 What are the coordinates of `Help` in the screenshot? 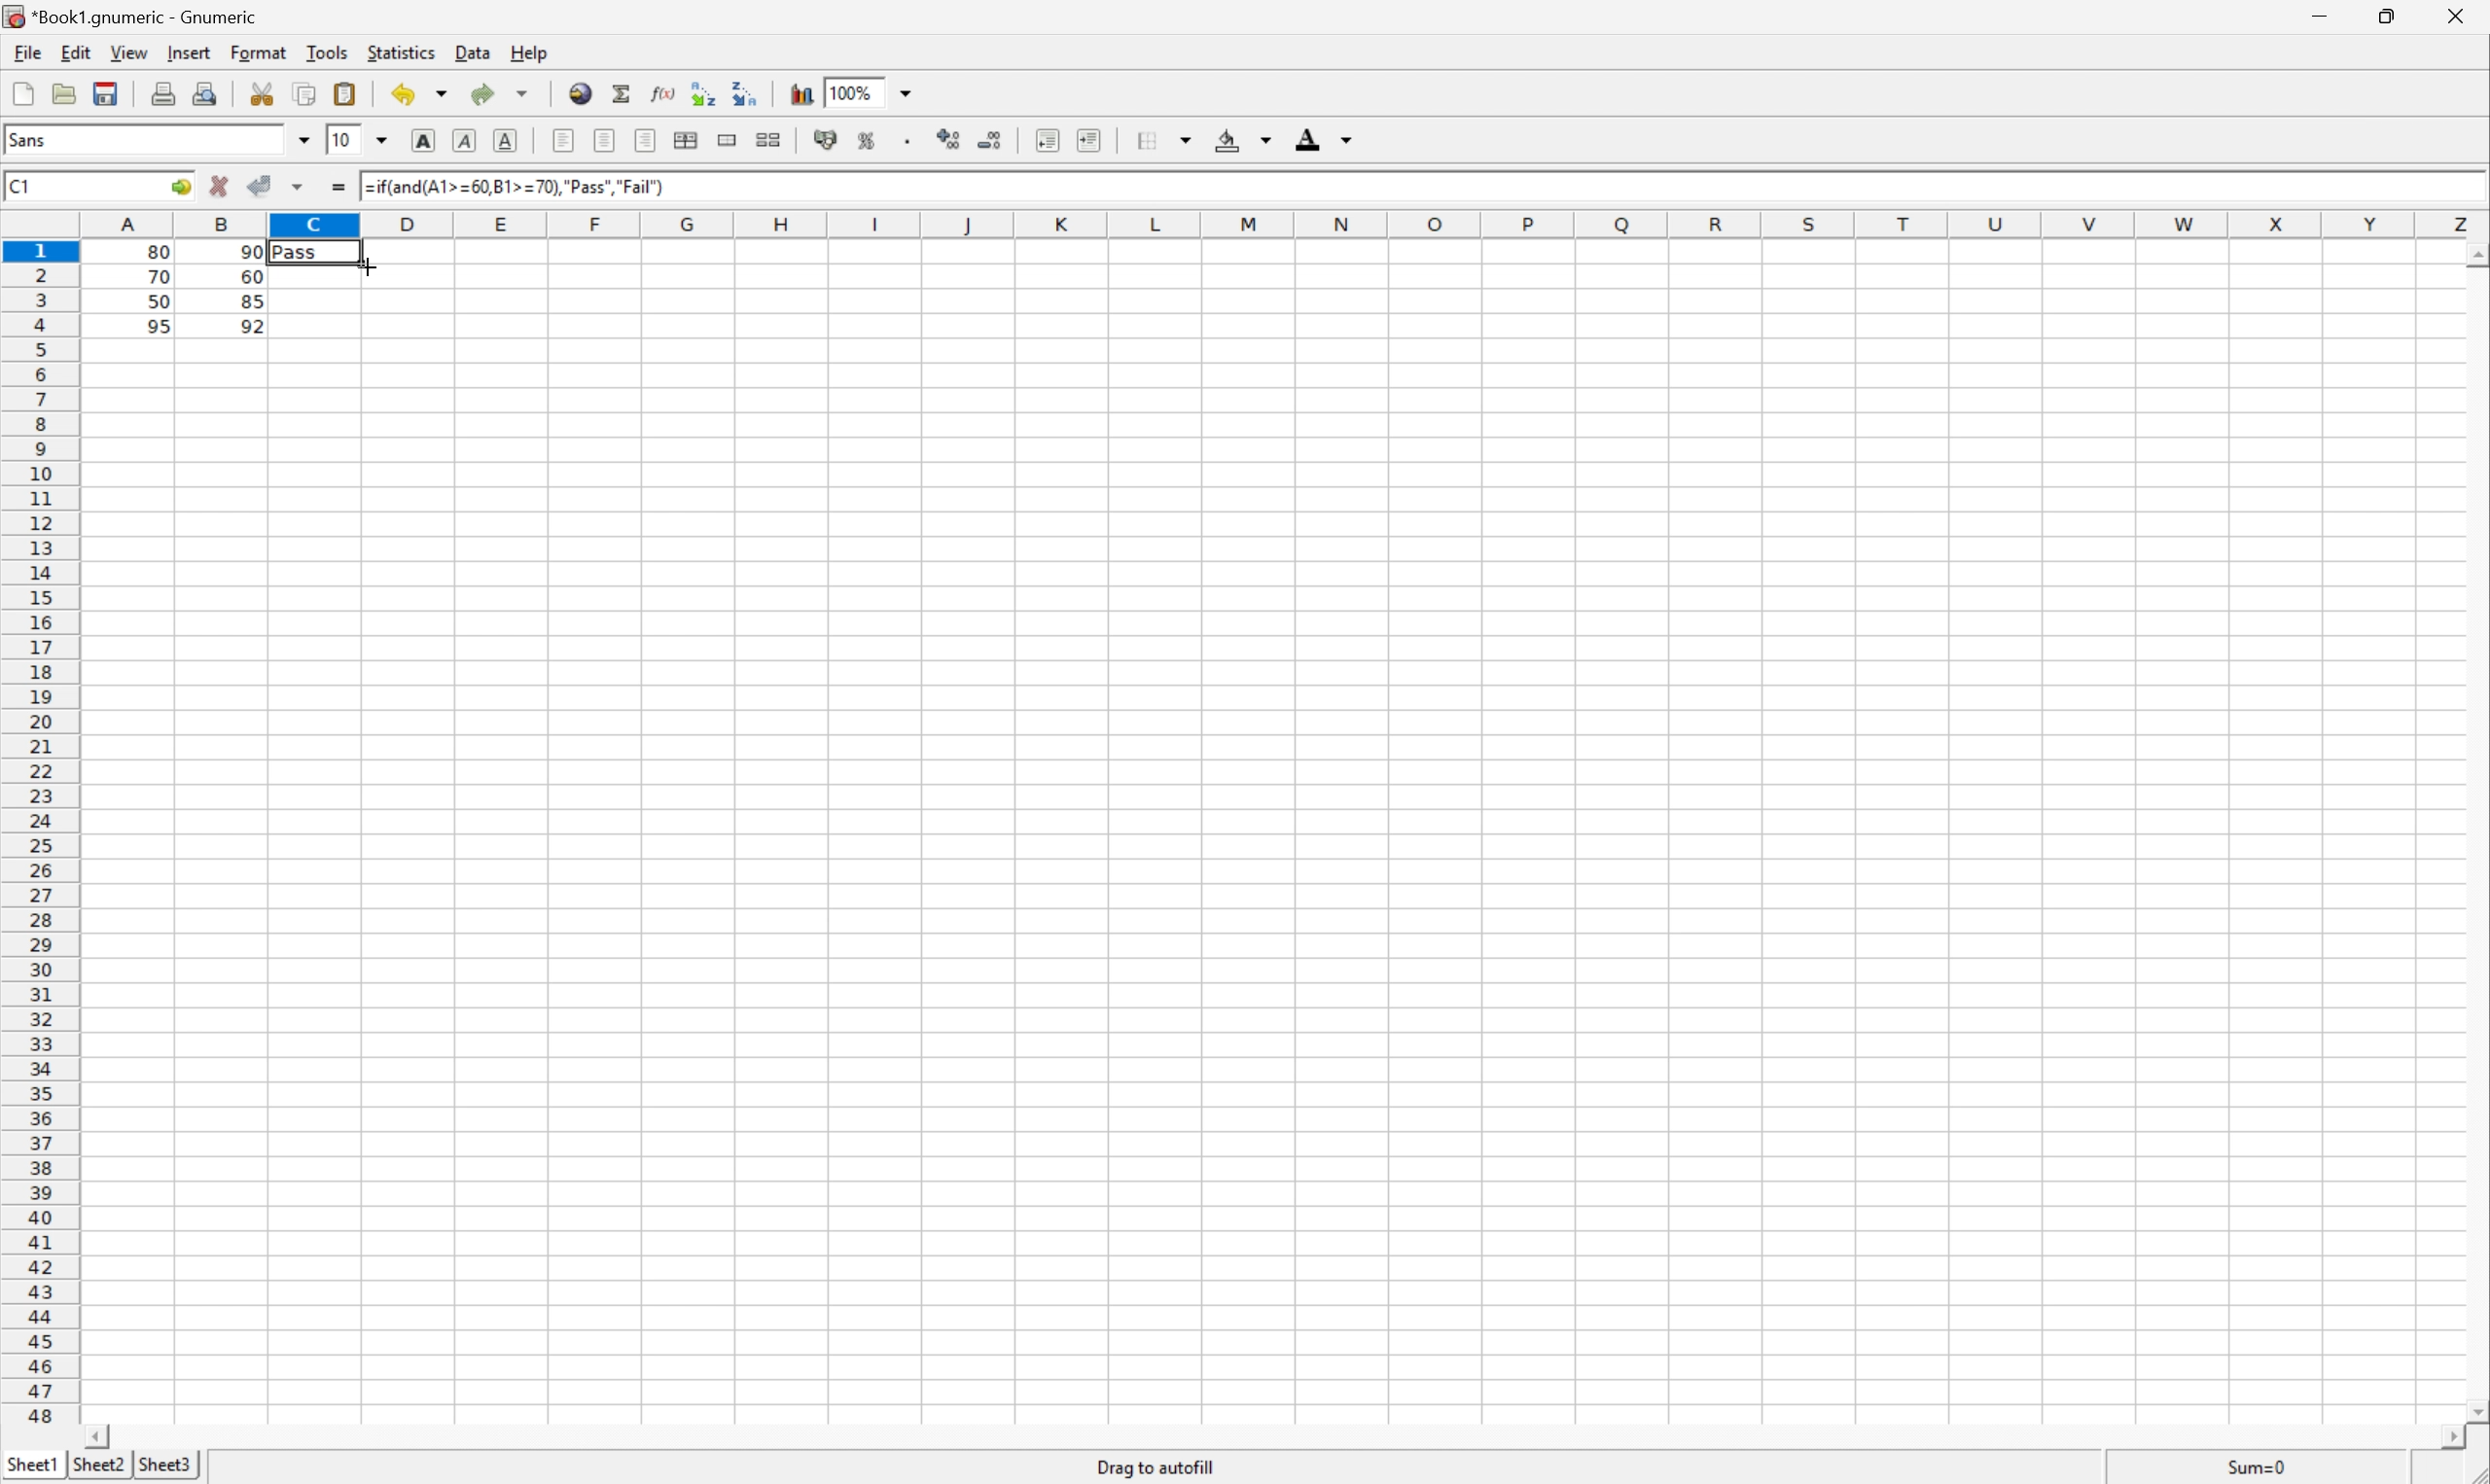 It's located at (530, 54).